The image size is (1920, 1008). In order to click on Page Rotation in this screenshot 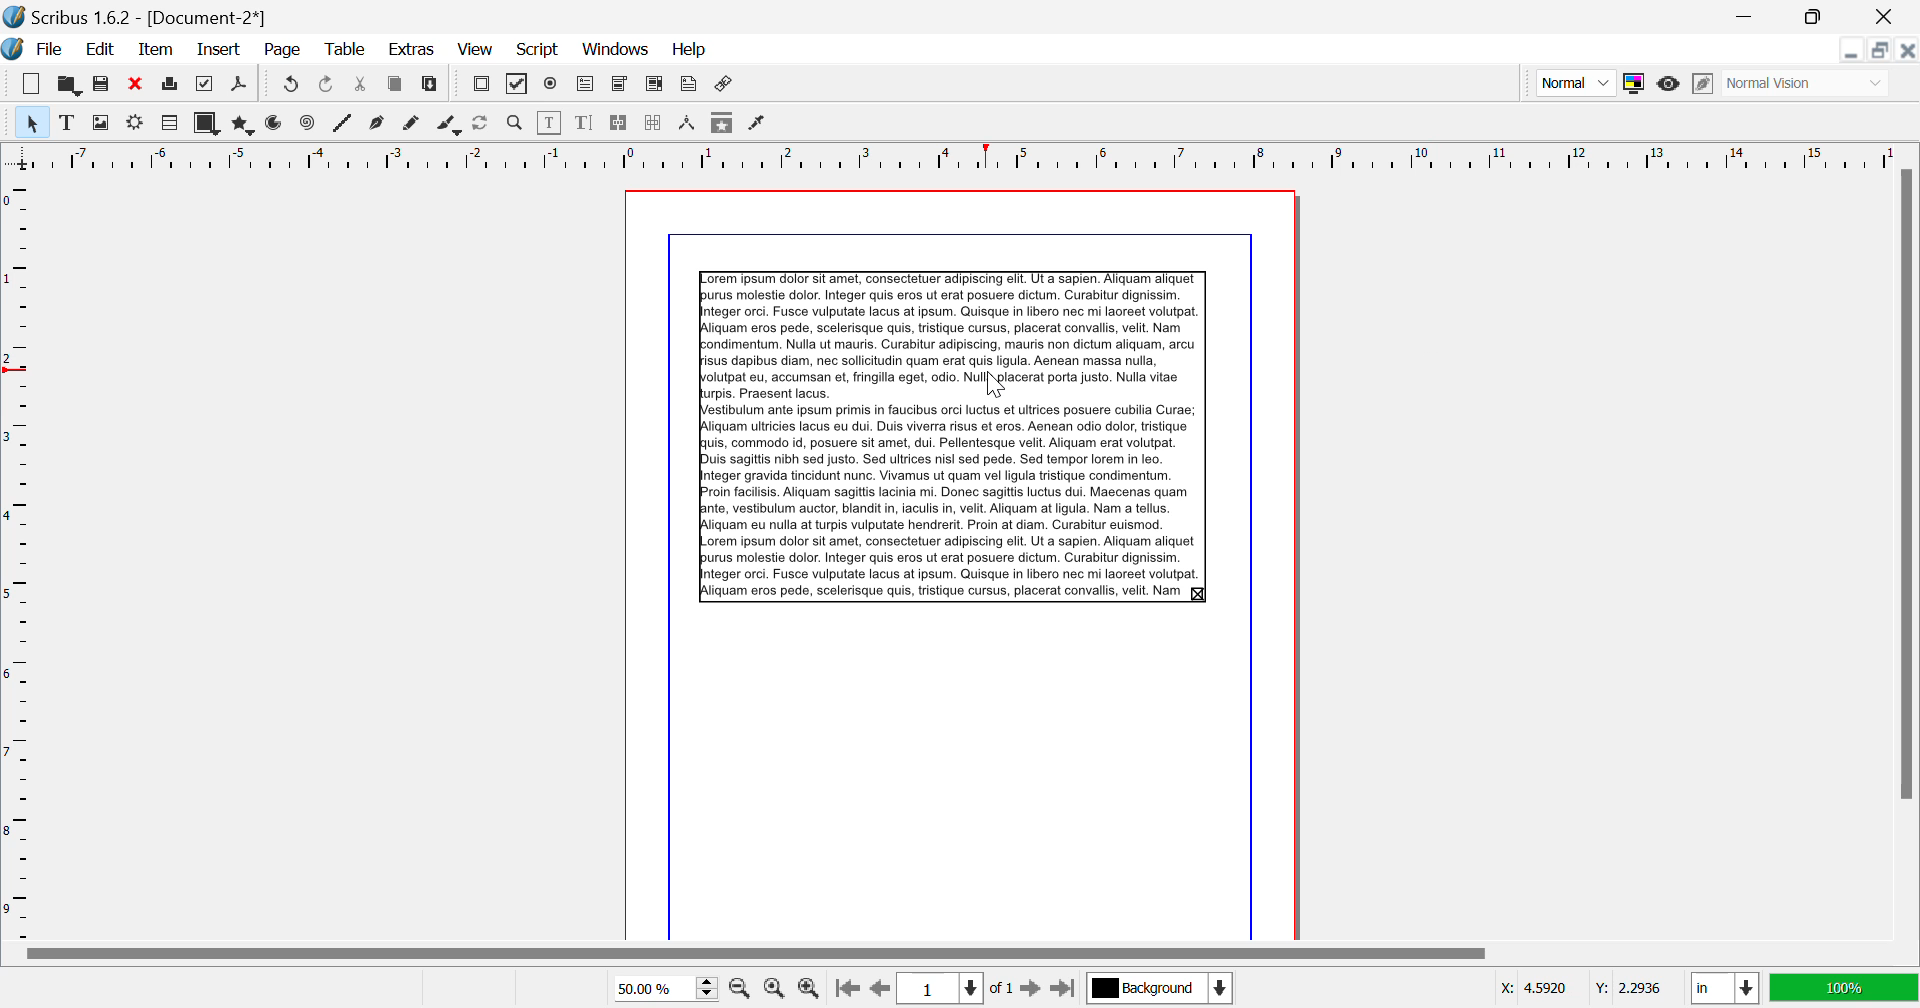, I will do `click(485, 125)`.